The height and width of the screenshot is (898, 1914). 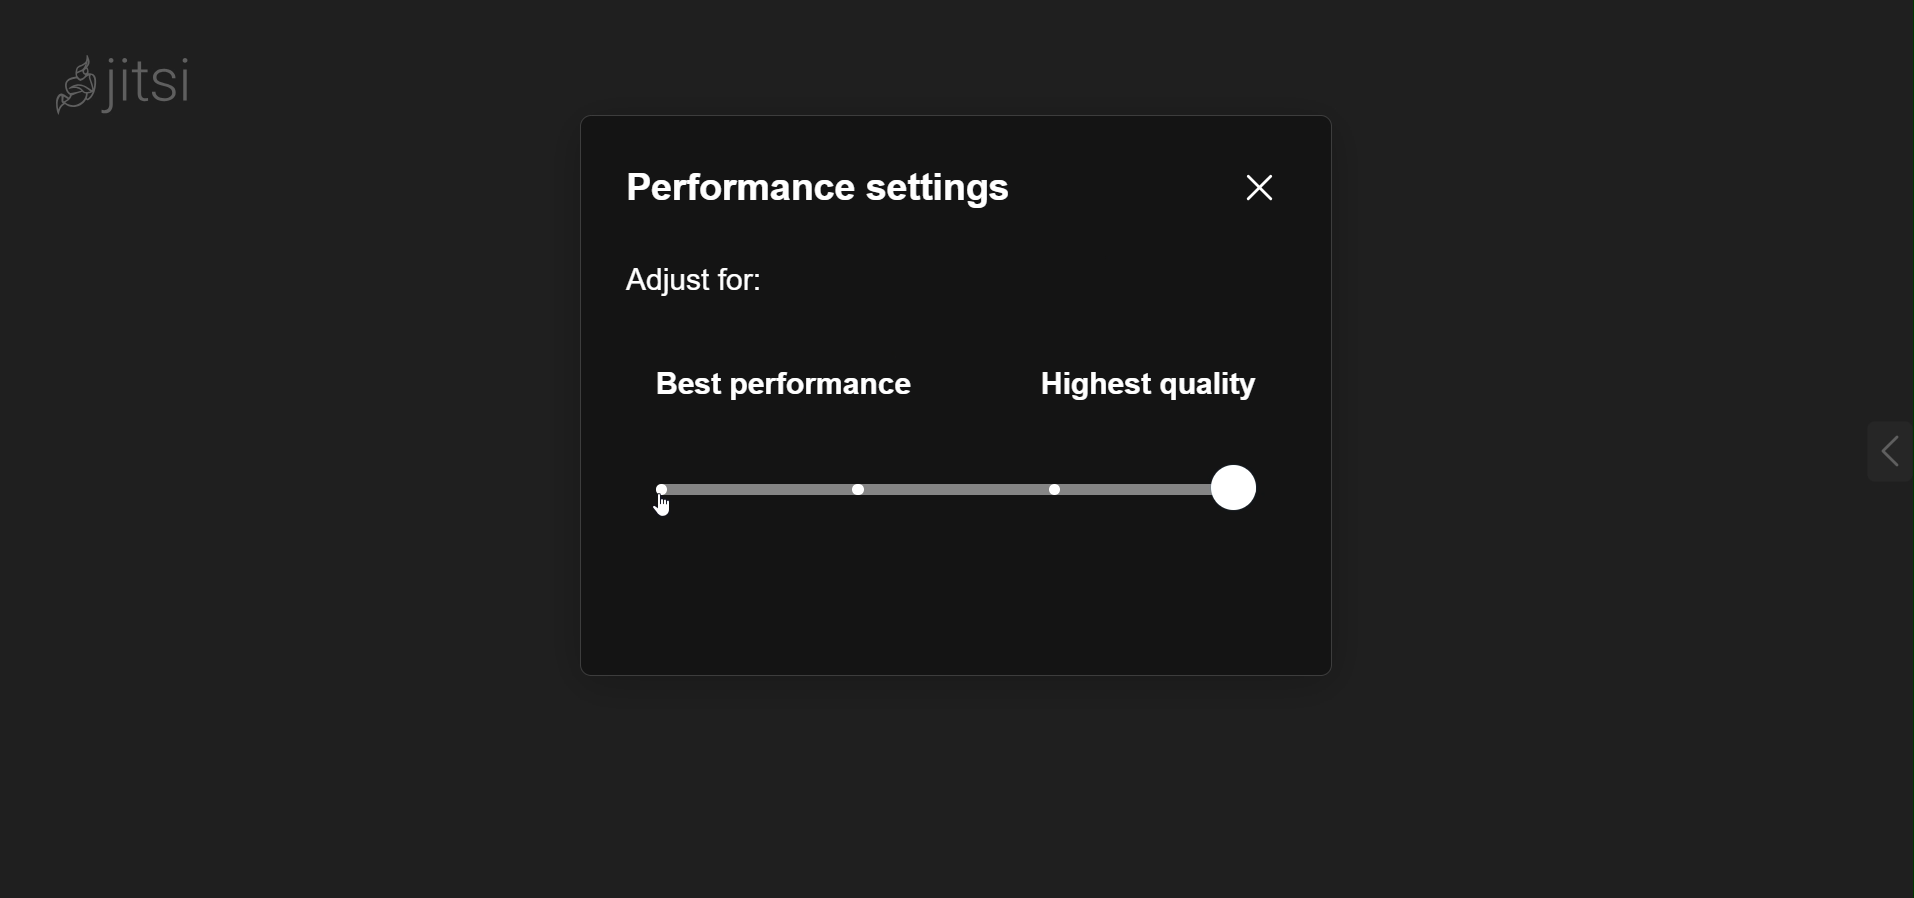 What do you see at coordinates (1159, 382) in the screenshot?
I see `highest quality` at bounding box center [1159, 382].